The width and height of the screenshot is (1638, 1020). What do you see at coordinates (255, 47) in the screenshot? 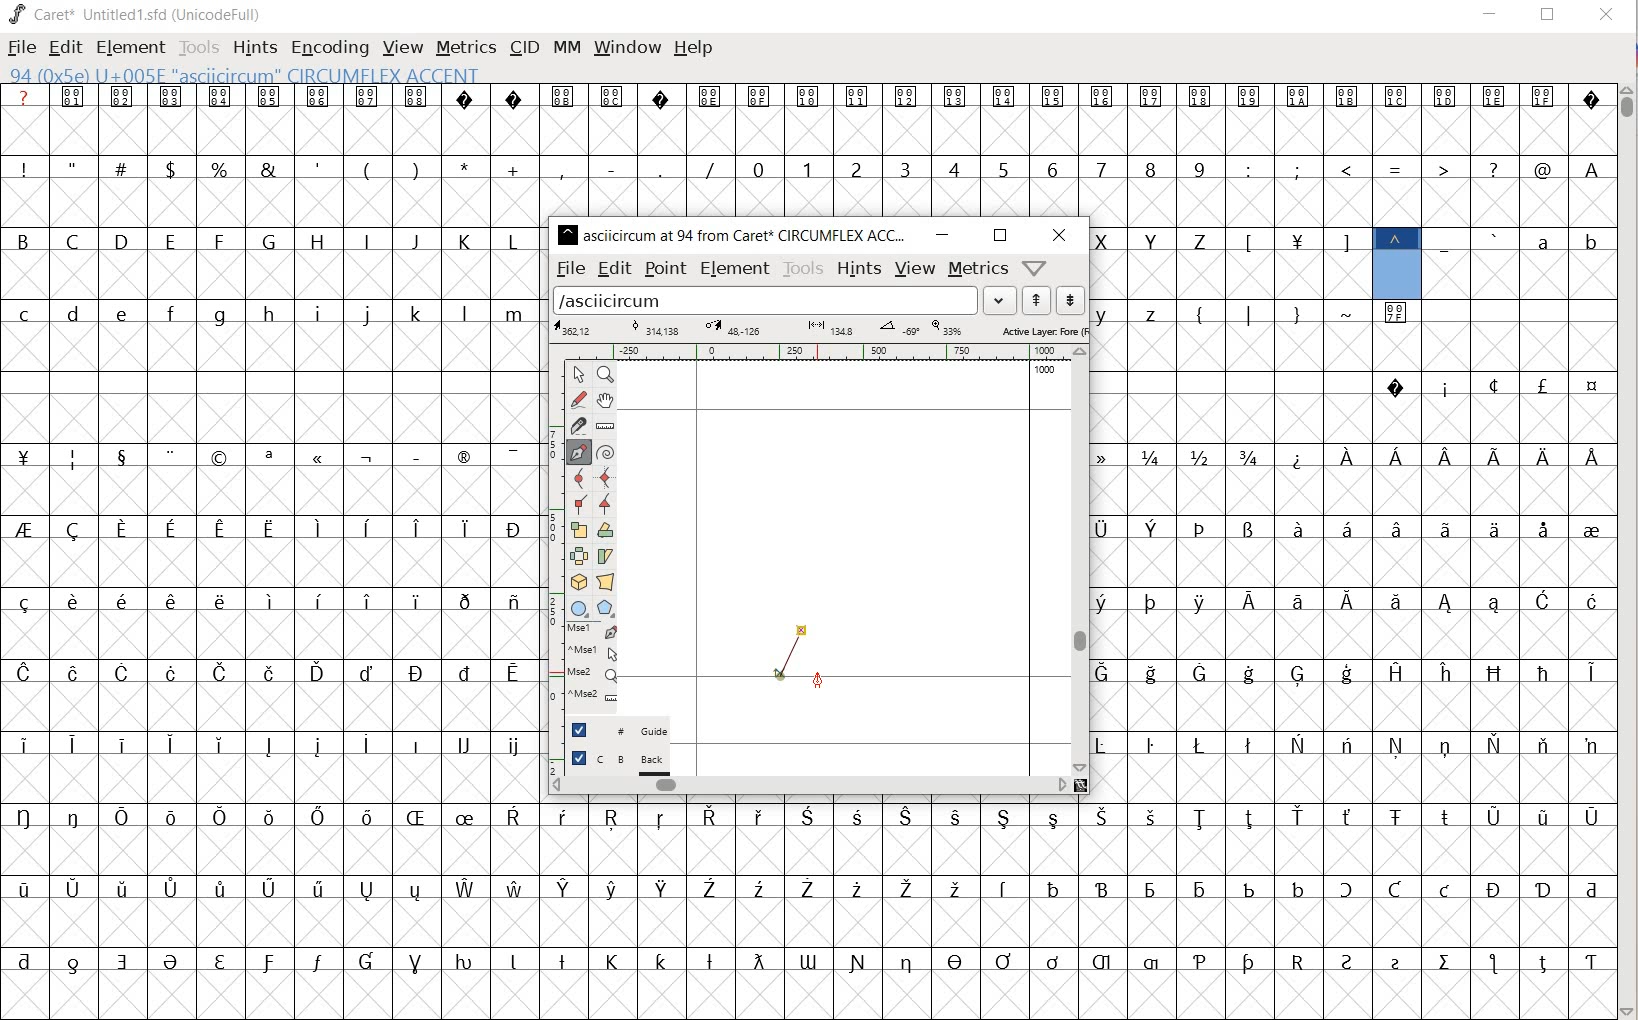
I see `HINTS` at bounding box center [255, 47].